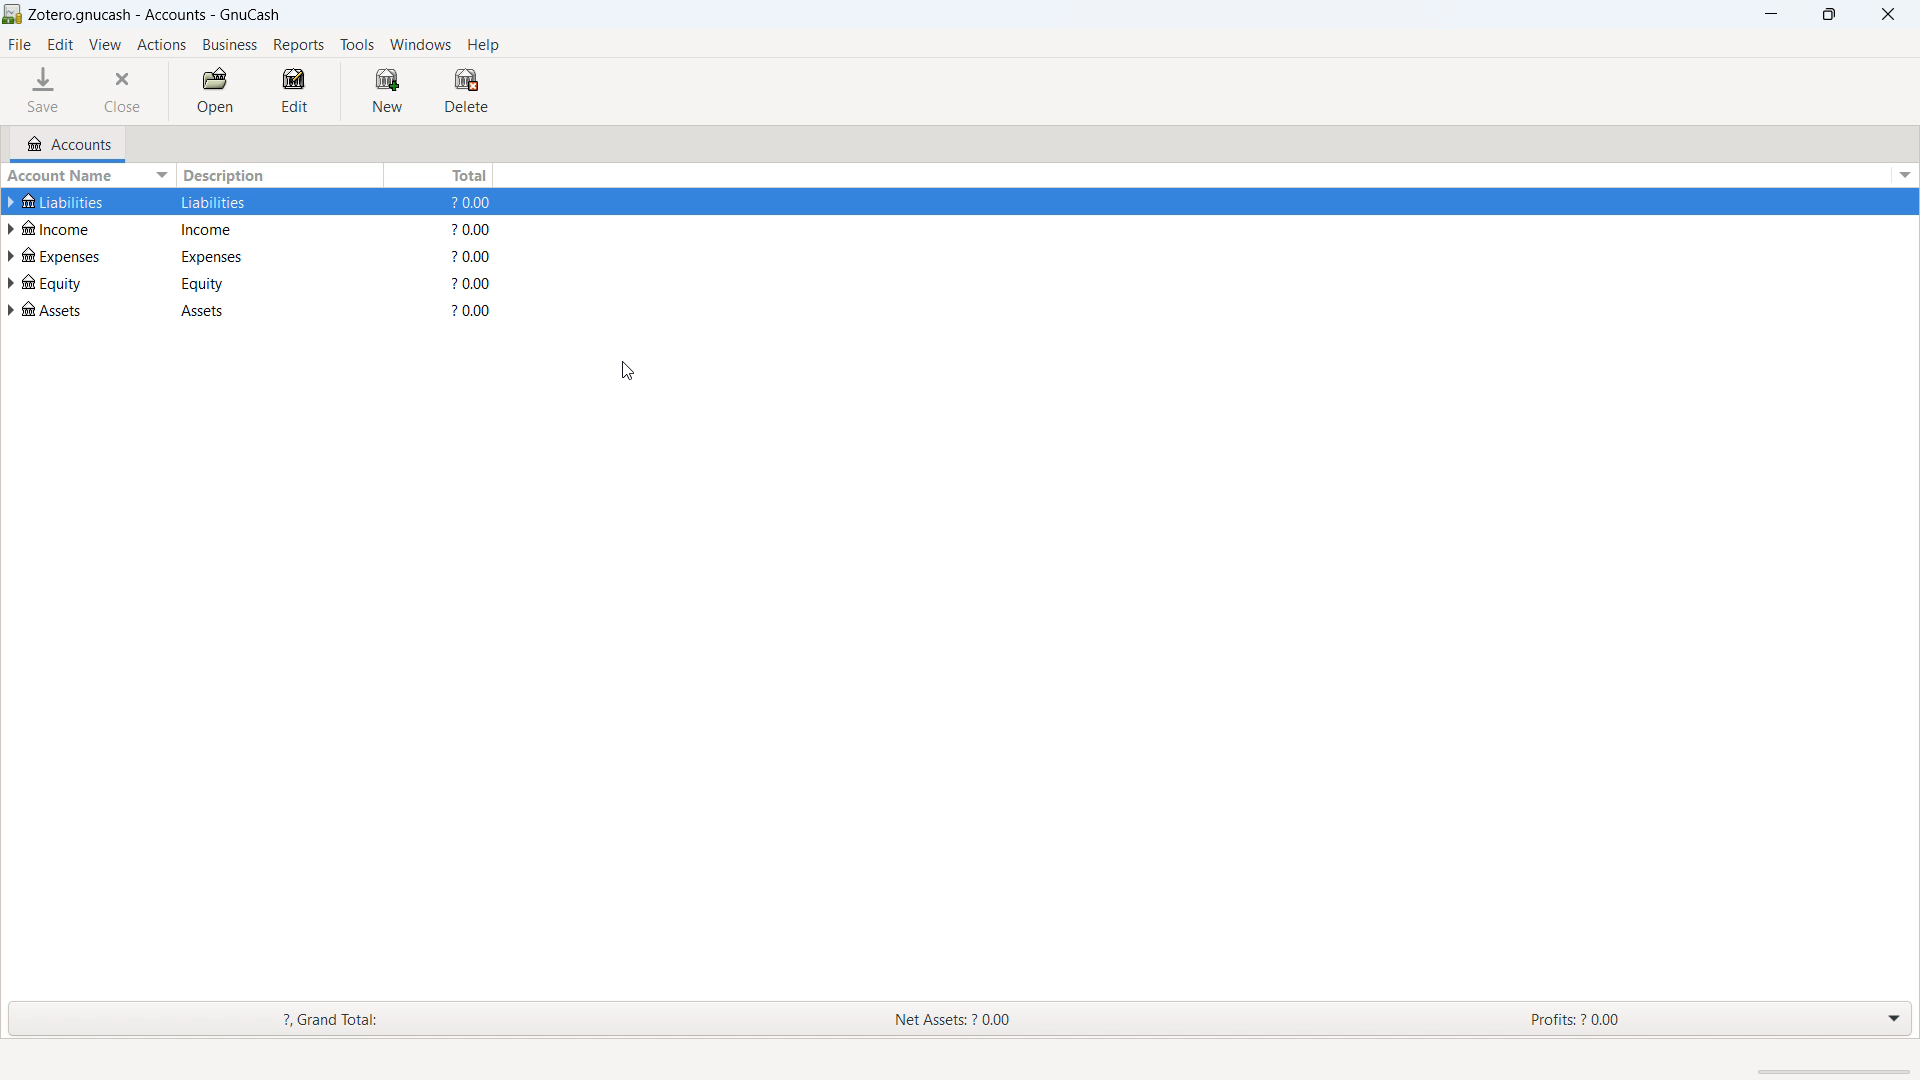 The image size is (1920, 1080). I want to click on new, so click(387, 90).